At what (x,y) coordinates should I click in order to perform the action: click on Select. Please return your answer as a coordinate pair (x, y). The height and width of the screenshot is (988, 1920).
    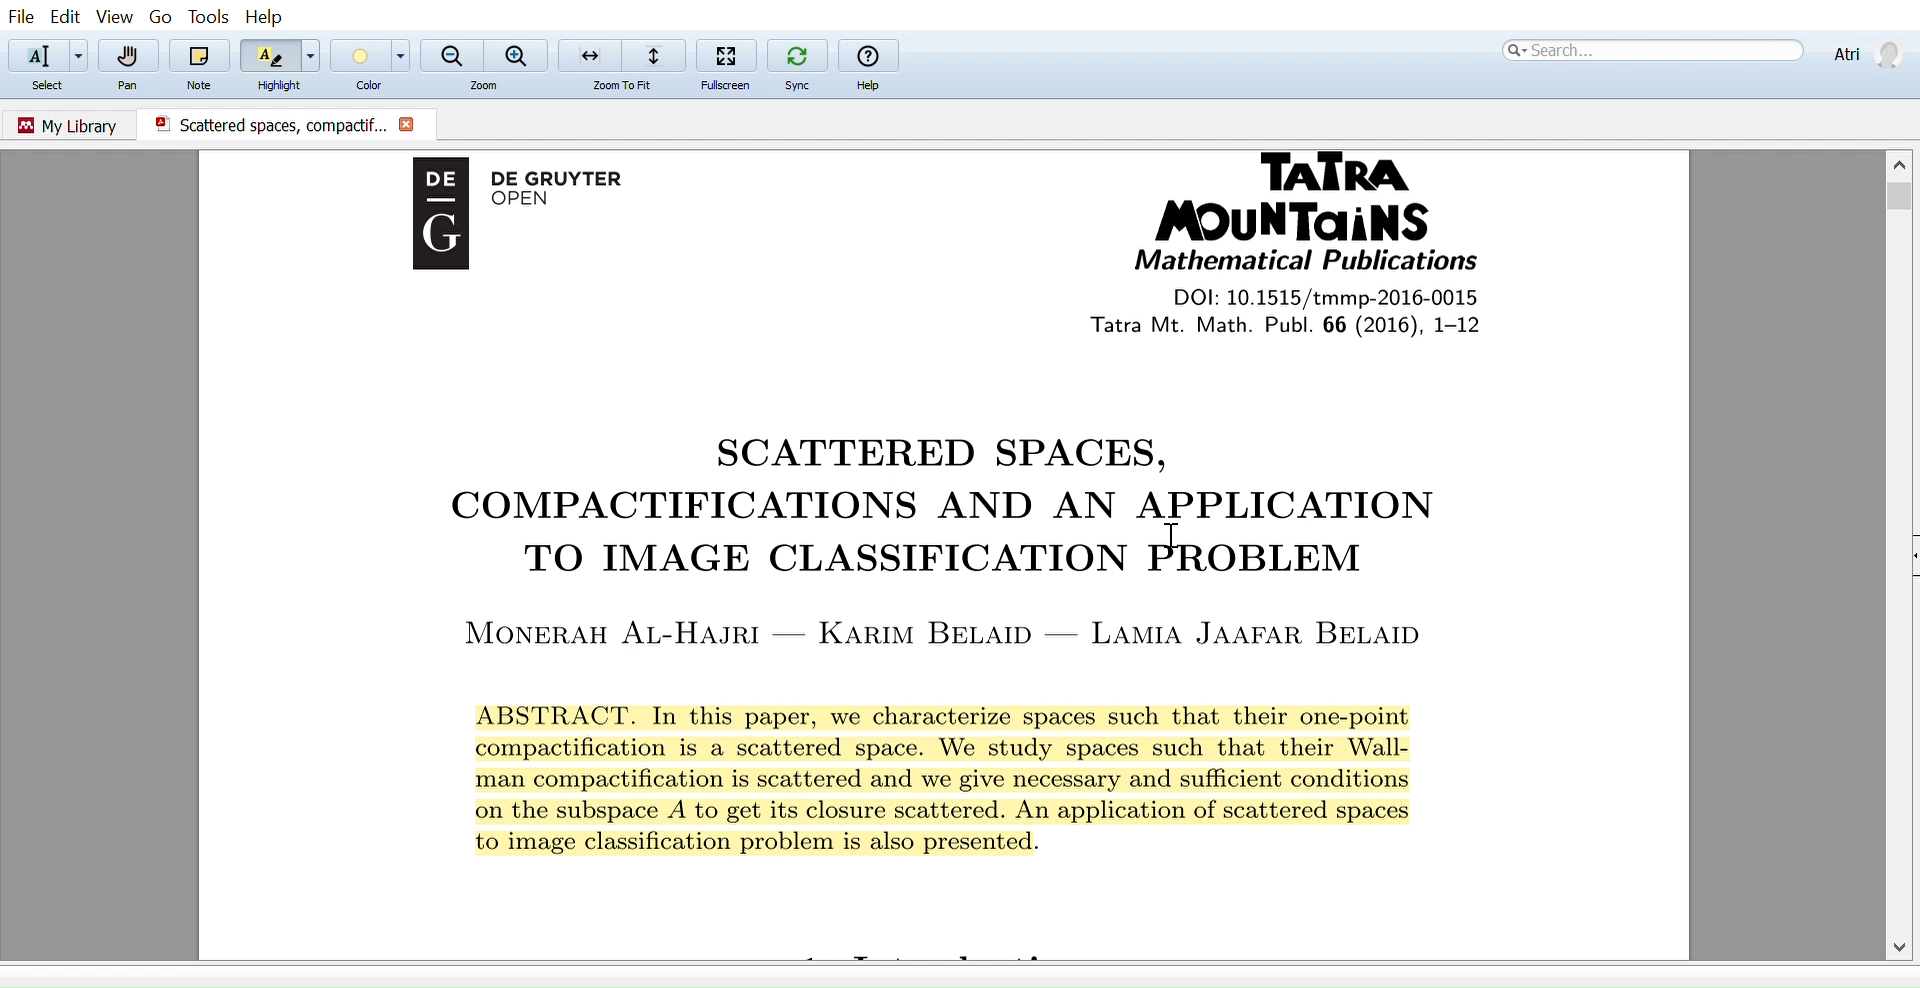
    Looking at the image, I should click on (55, 87).